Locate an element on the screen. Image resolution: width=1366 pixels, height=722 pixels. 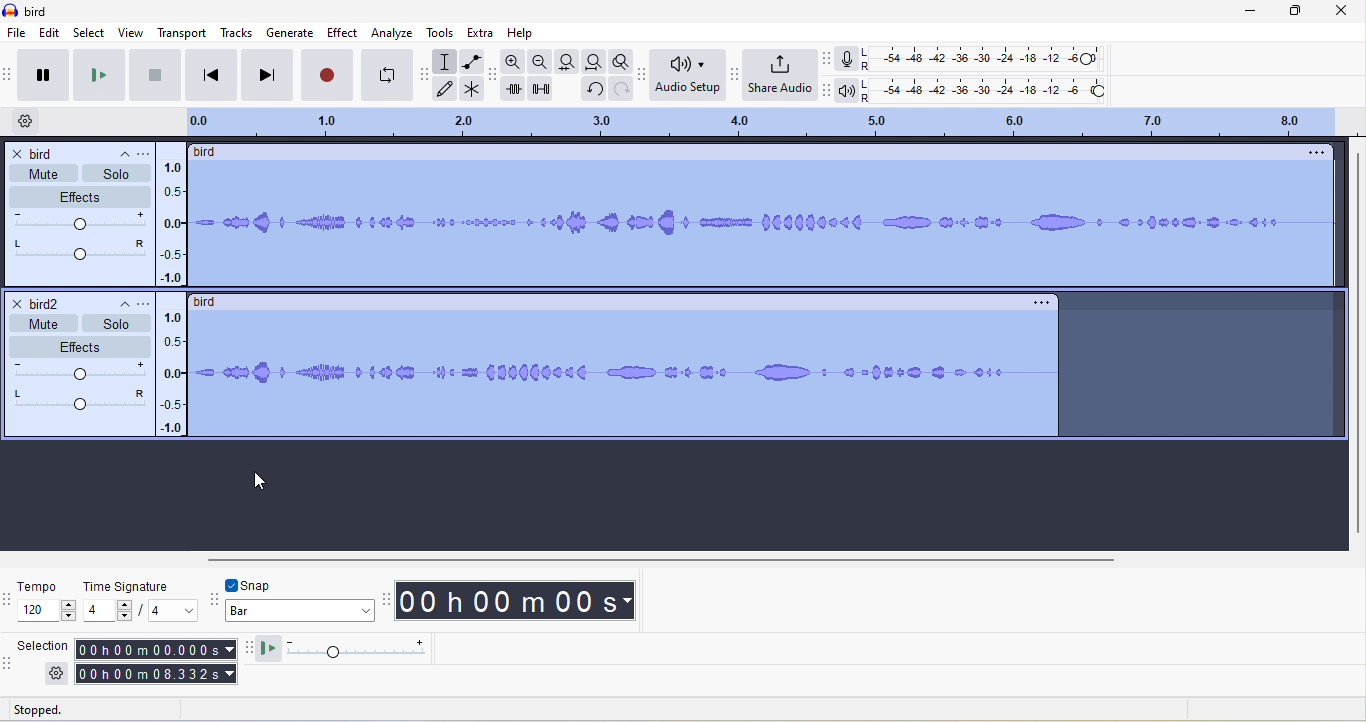
skip to start is located at coordinates (213, 74).